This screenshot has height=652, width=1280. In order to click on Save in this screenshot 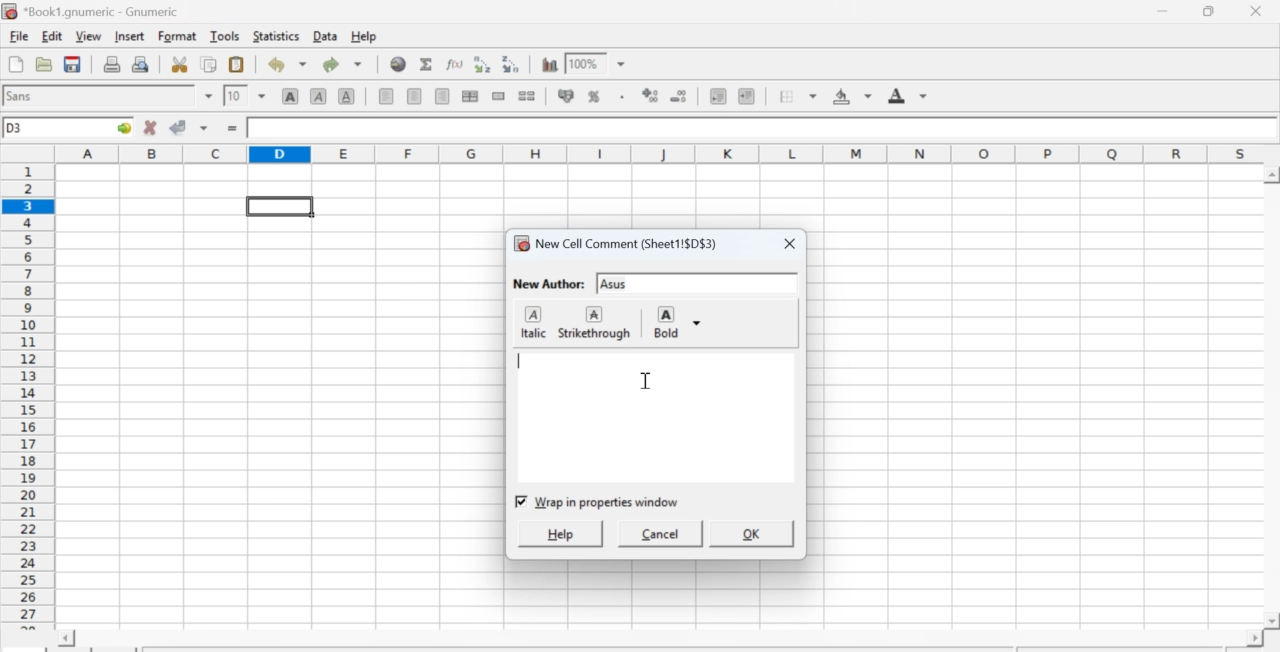, I will do `click(72, 65)`.